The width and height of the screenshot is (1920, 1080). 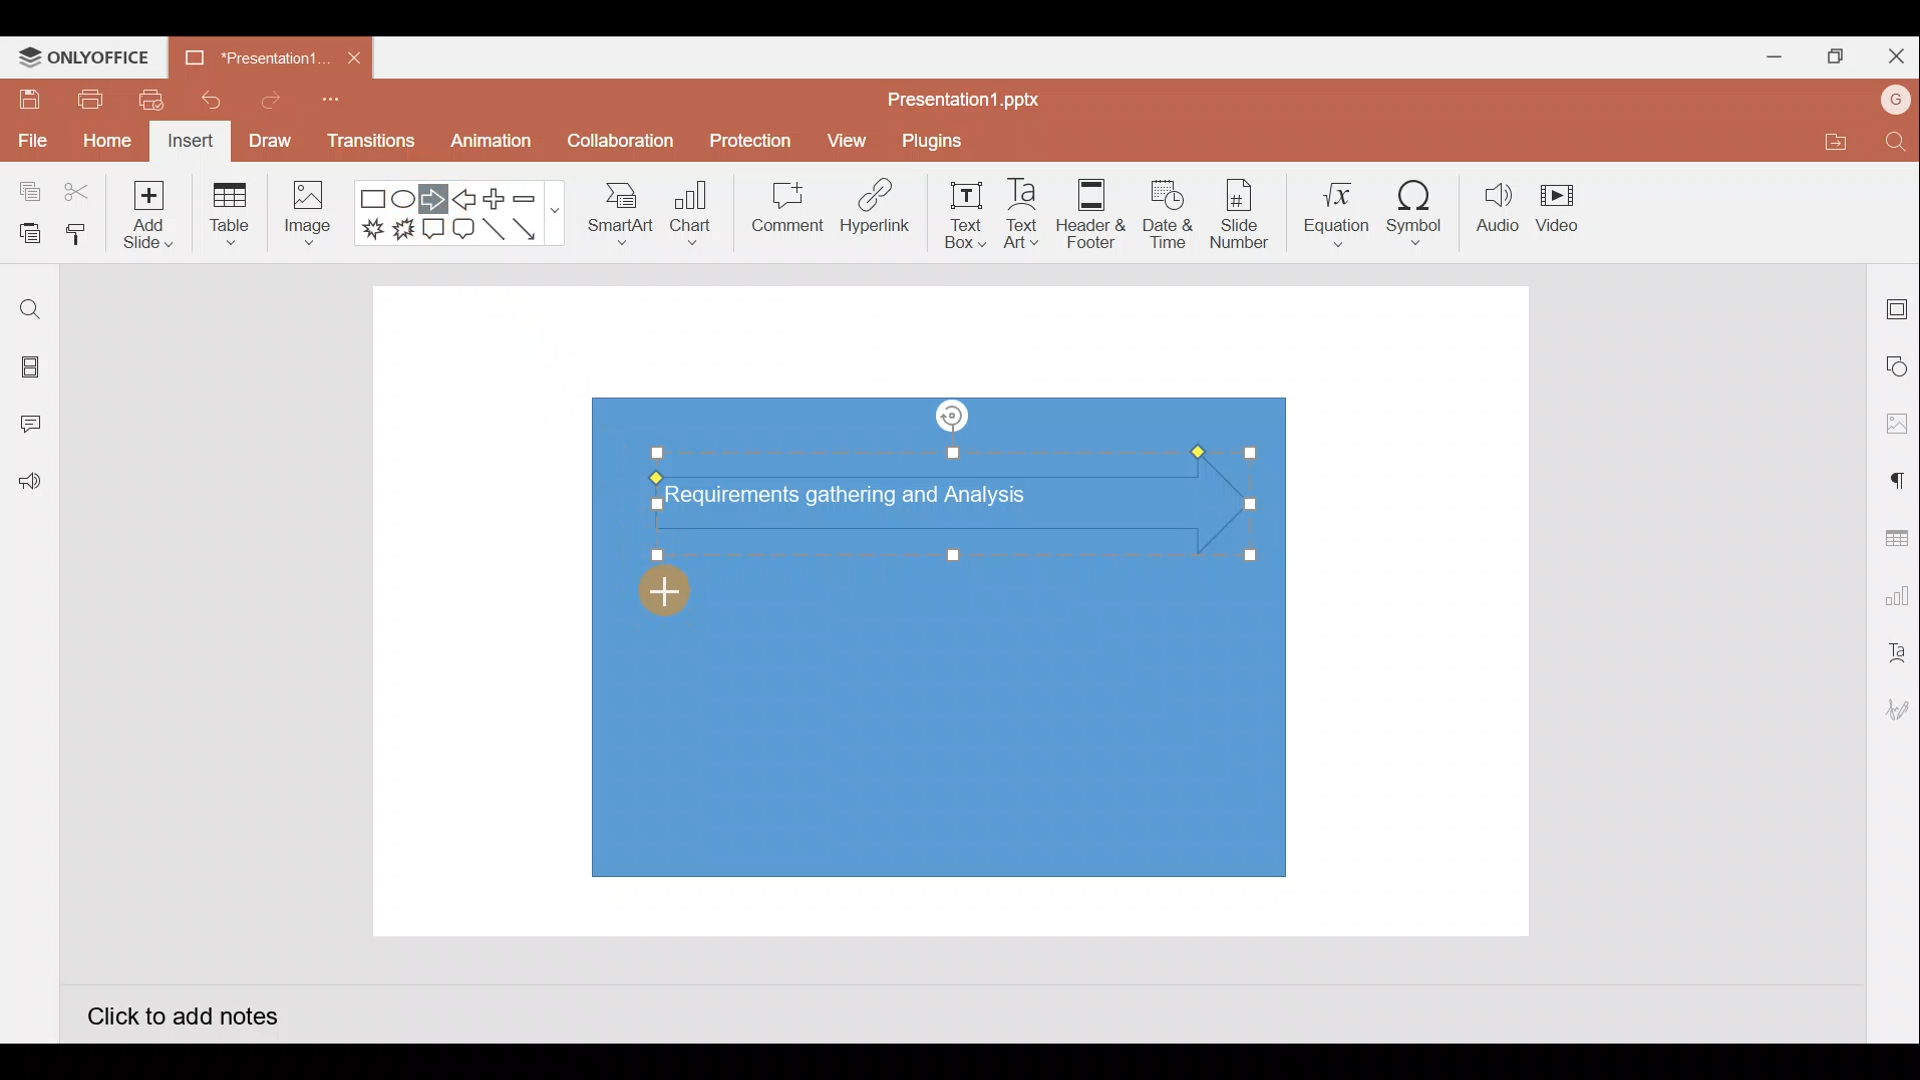 What do you see at coordinates (406, 198) in the screenshot?
I see `Ellipse` at bounding box center [406, 198].